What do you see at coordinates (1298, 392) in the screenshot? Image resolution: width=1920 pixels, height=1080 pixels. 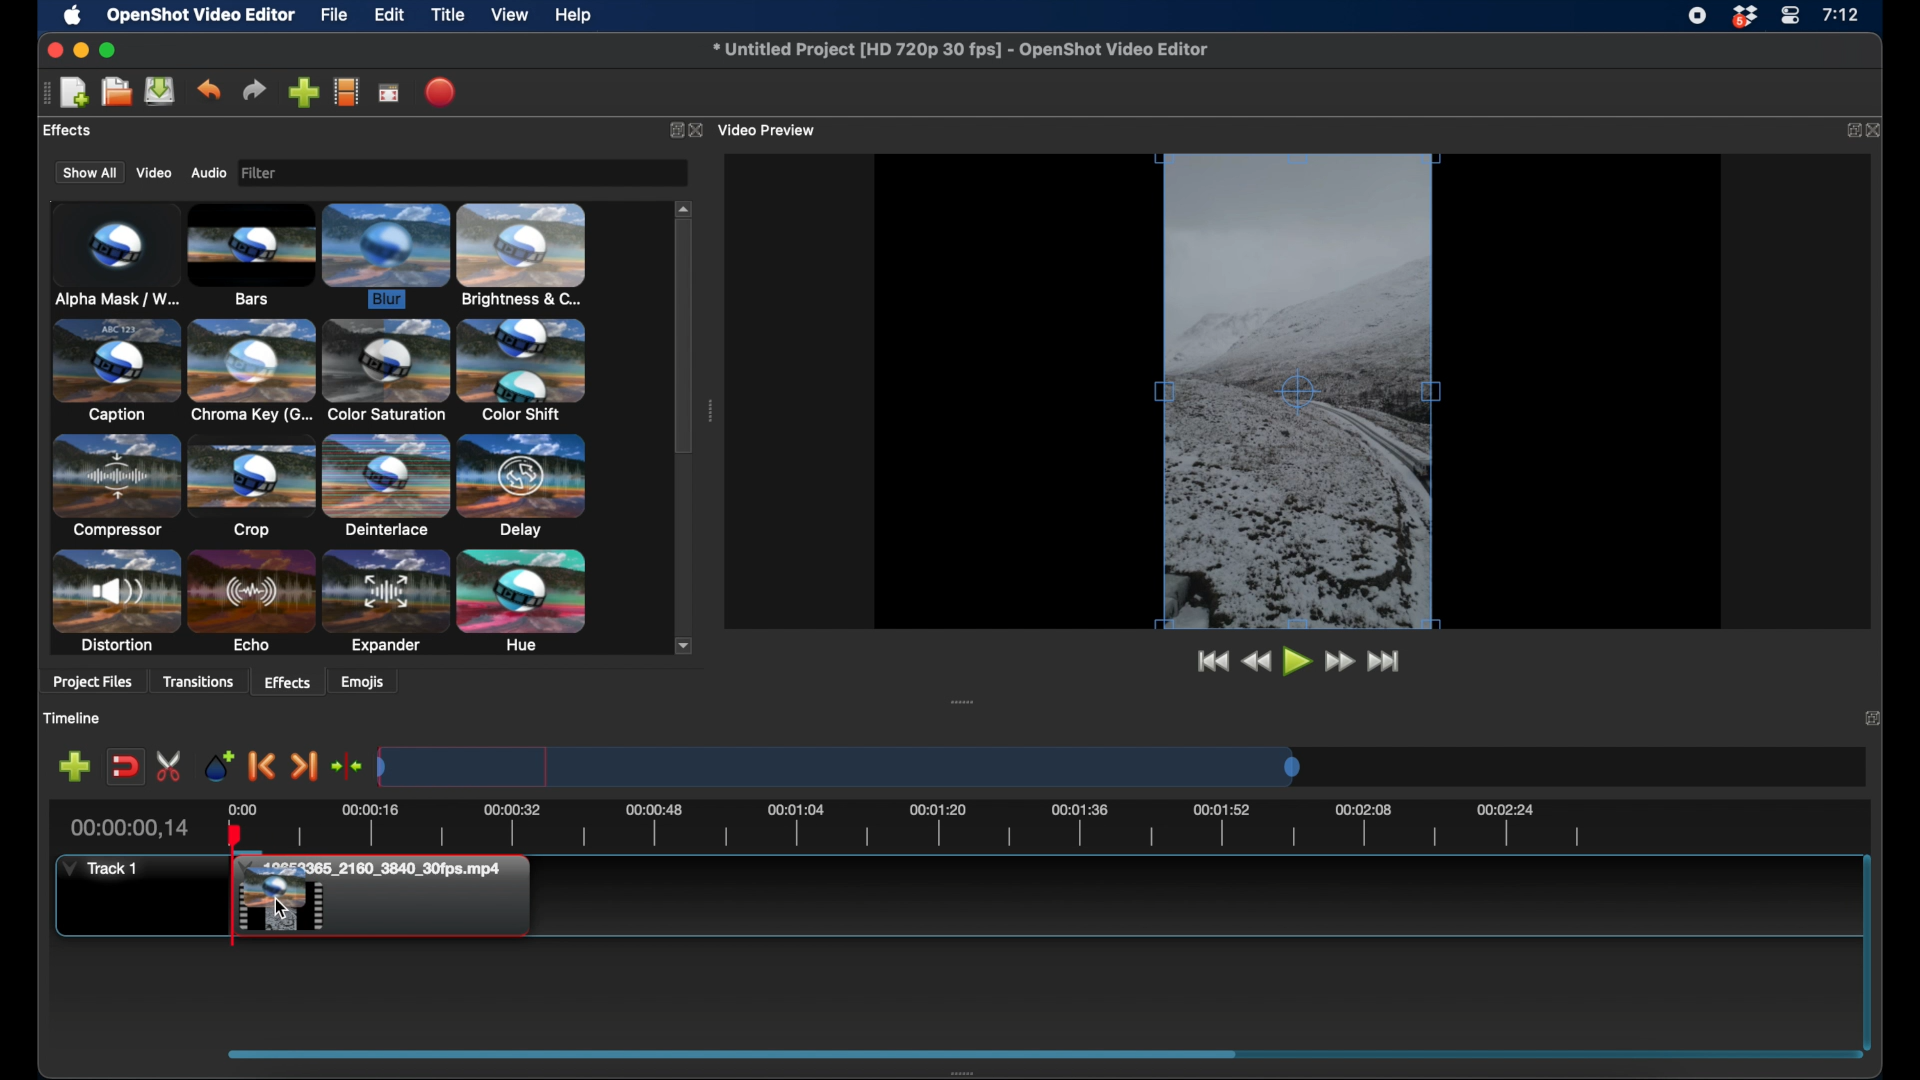 I see `video preview` at bounding box center [1298, 392].